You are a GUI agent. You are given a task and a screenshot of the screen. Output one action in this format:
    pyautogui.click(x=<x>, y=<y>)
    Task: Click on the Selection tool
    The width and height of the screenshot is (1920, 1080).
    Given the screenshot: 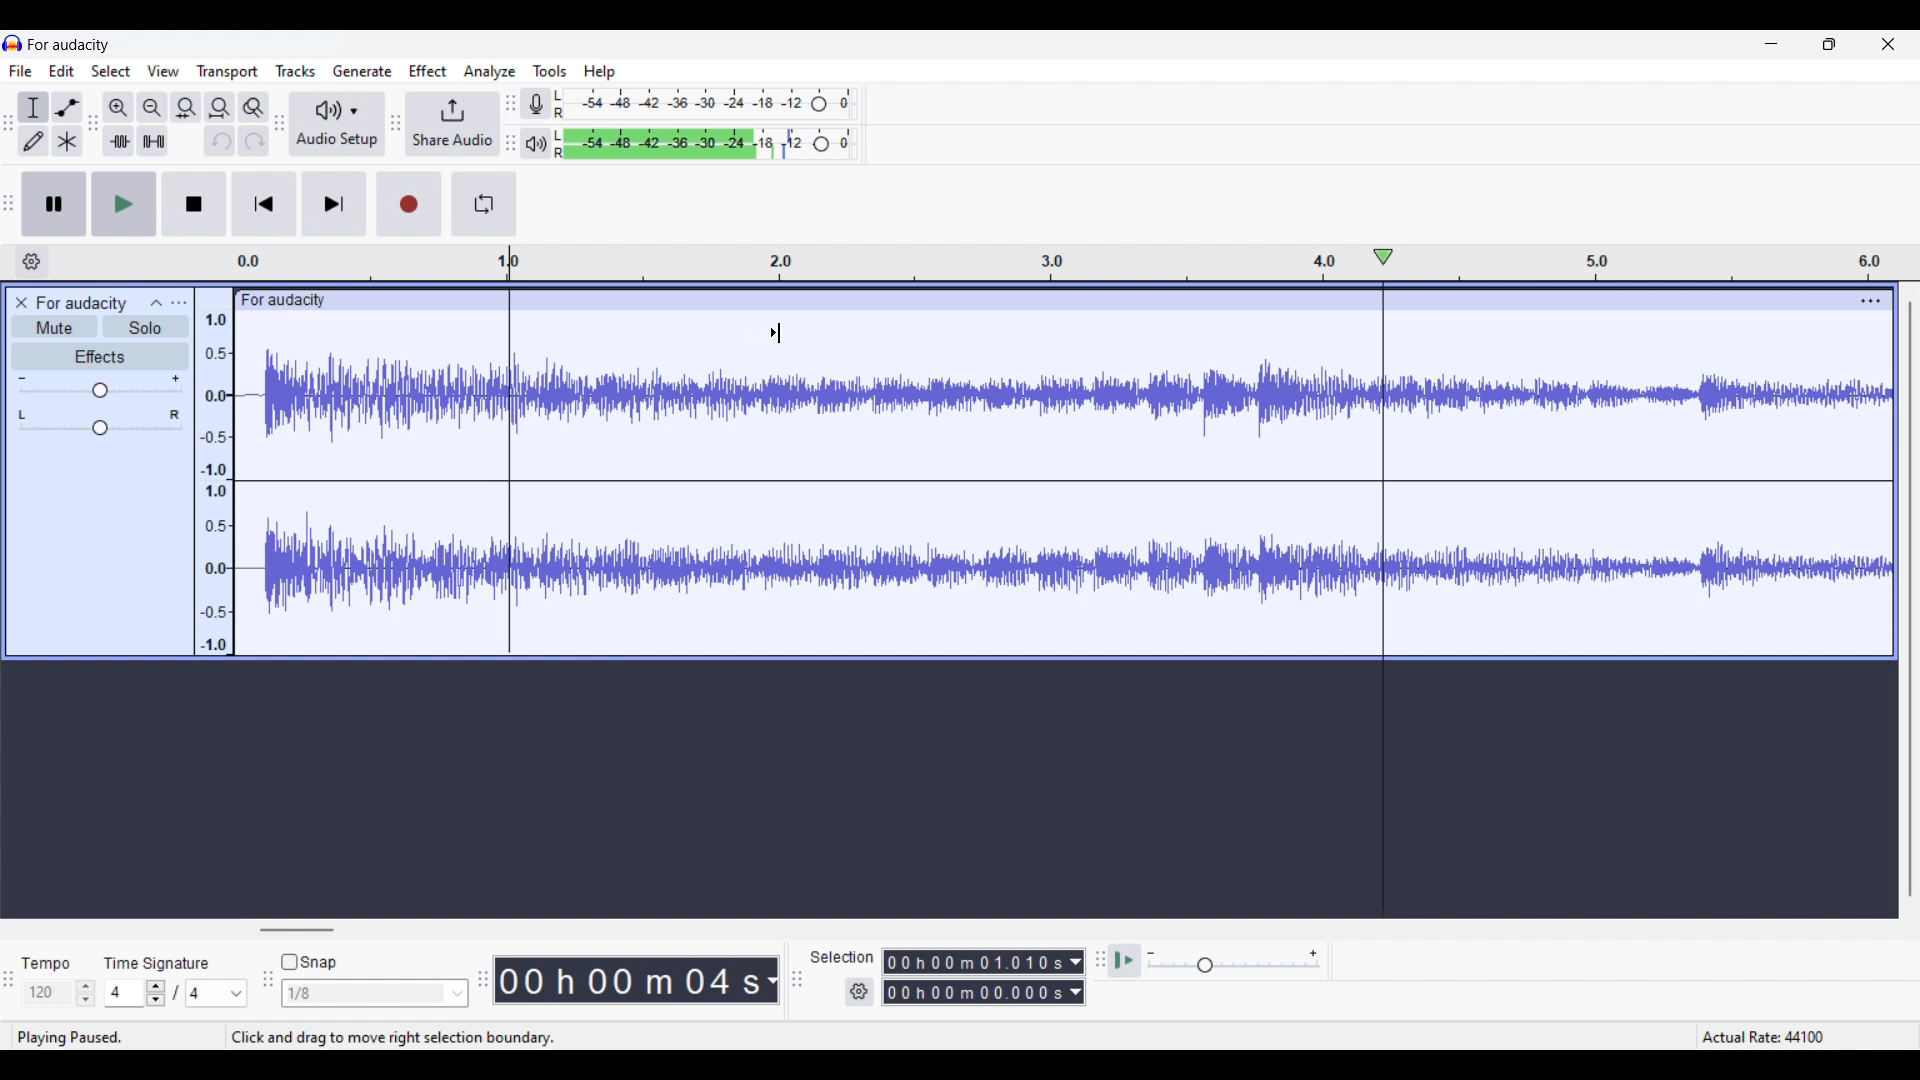 What is the action you would take?
    pyautogui.click(x=34, y=108)
    